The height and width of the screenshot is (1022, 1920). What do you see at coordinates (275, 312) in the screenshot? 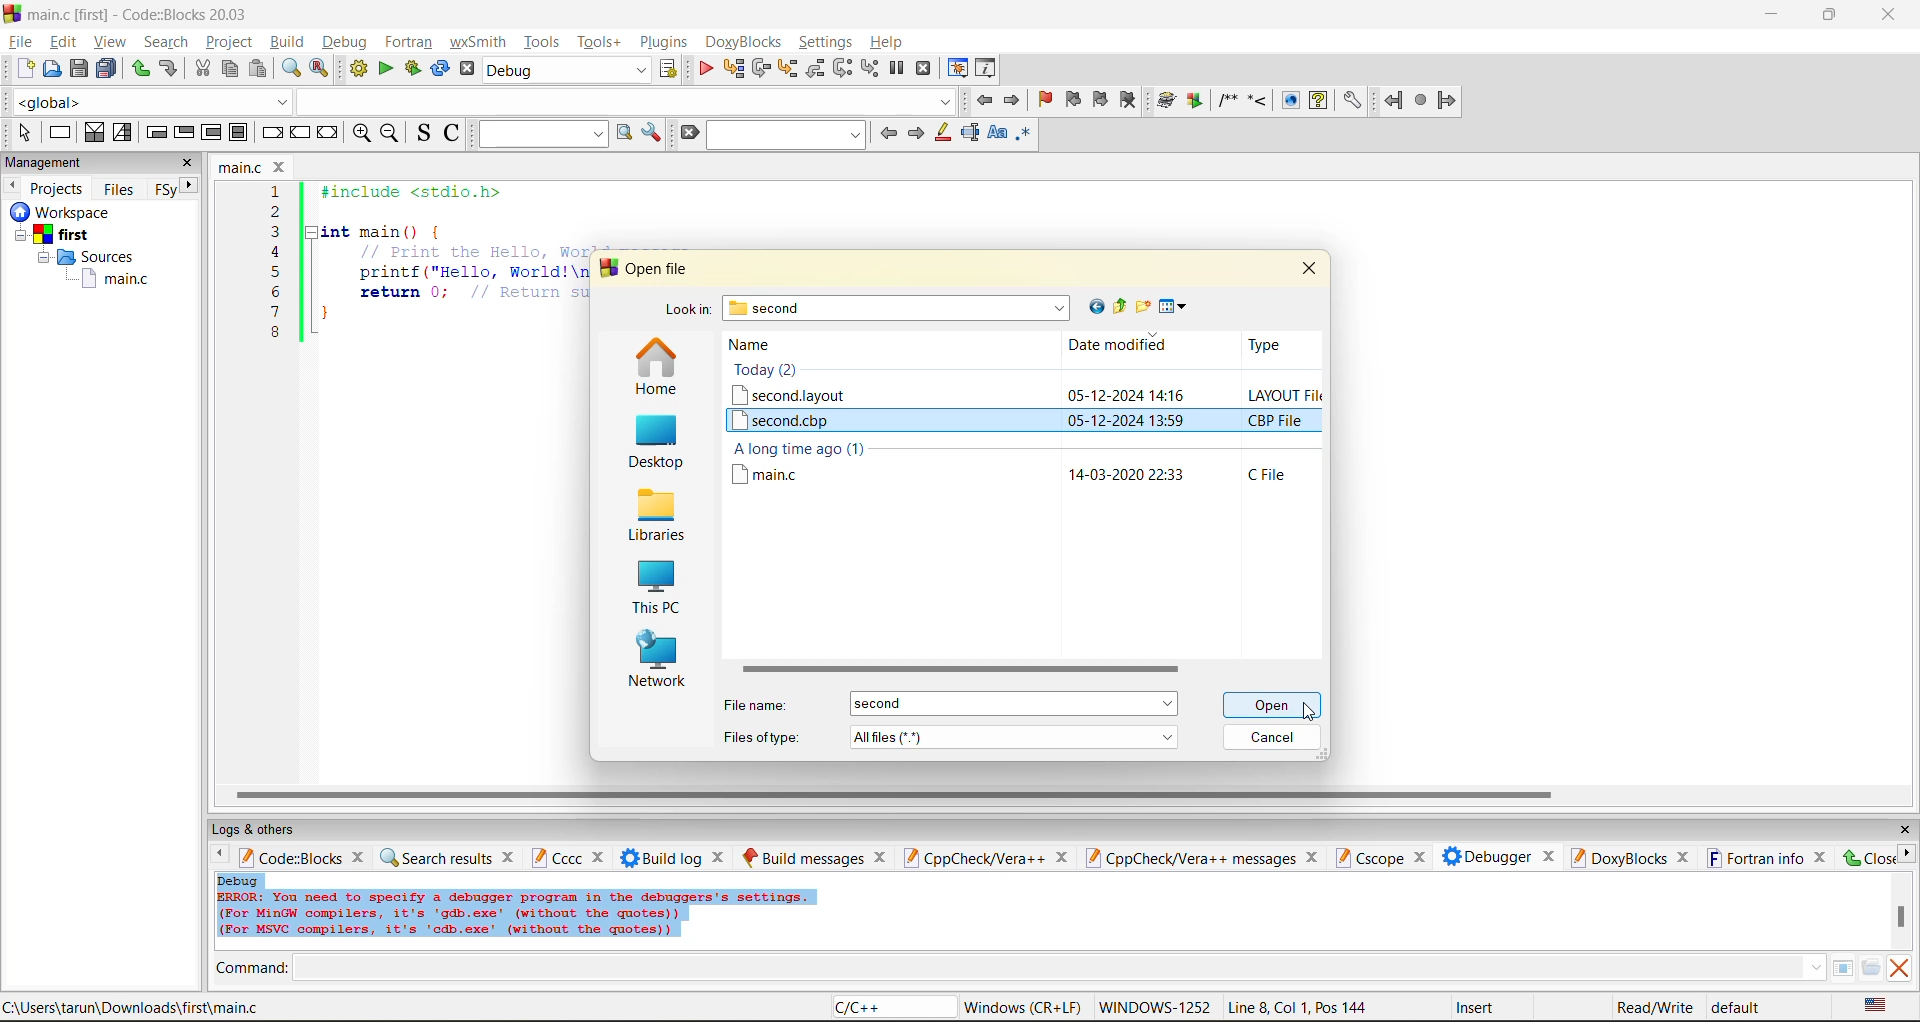
I see `7` at bounding box center [275, 312].